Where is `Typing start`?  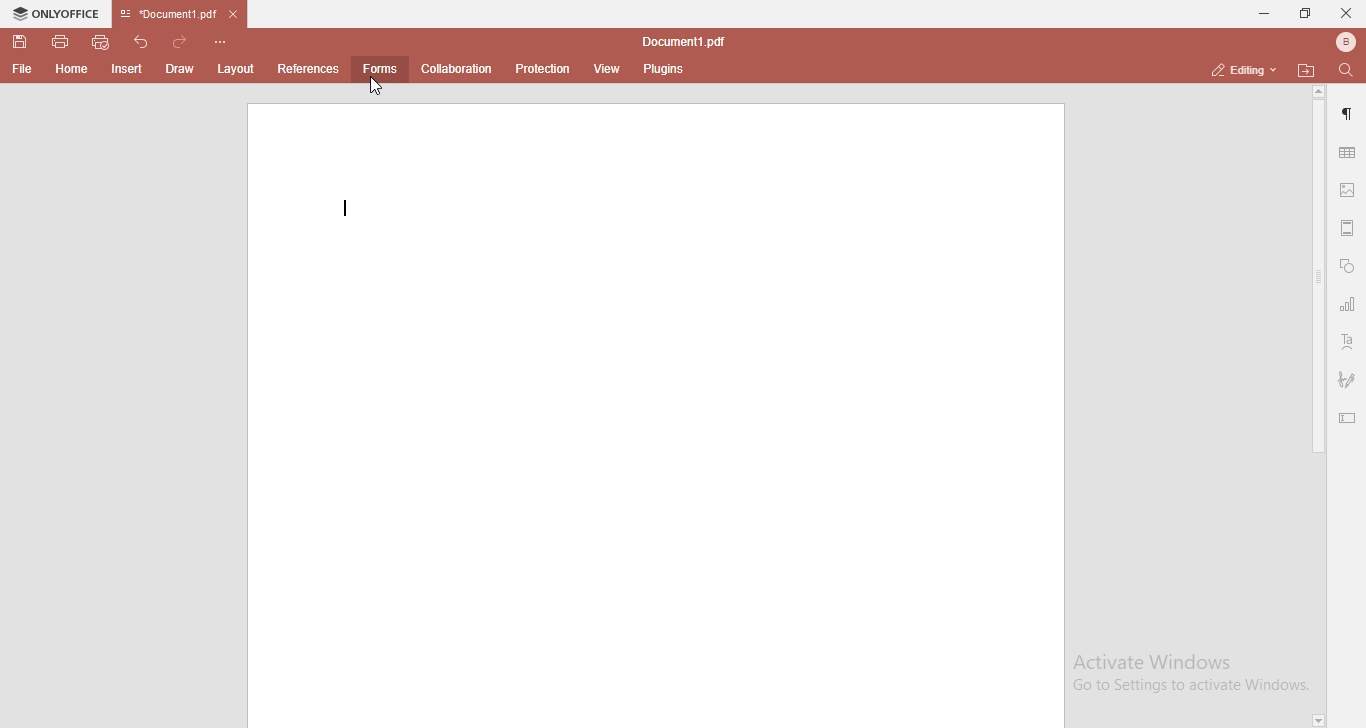
Typing start is located at coordinates (351, 211).